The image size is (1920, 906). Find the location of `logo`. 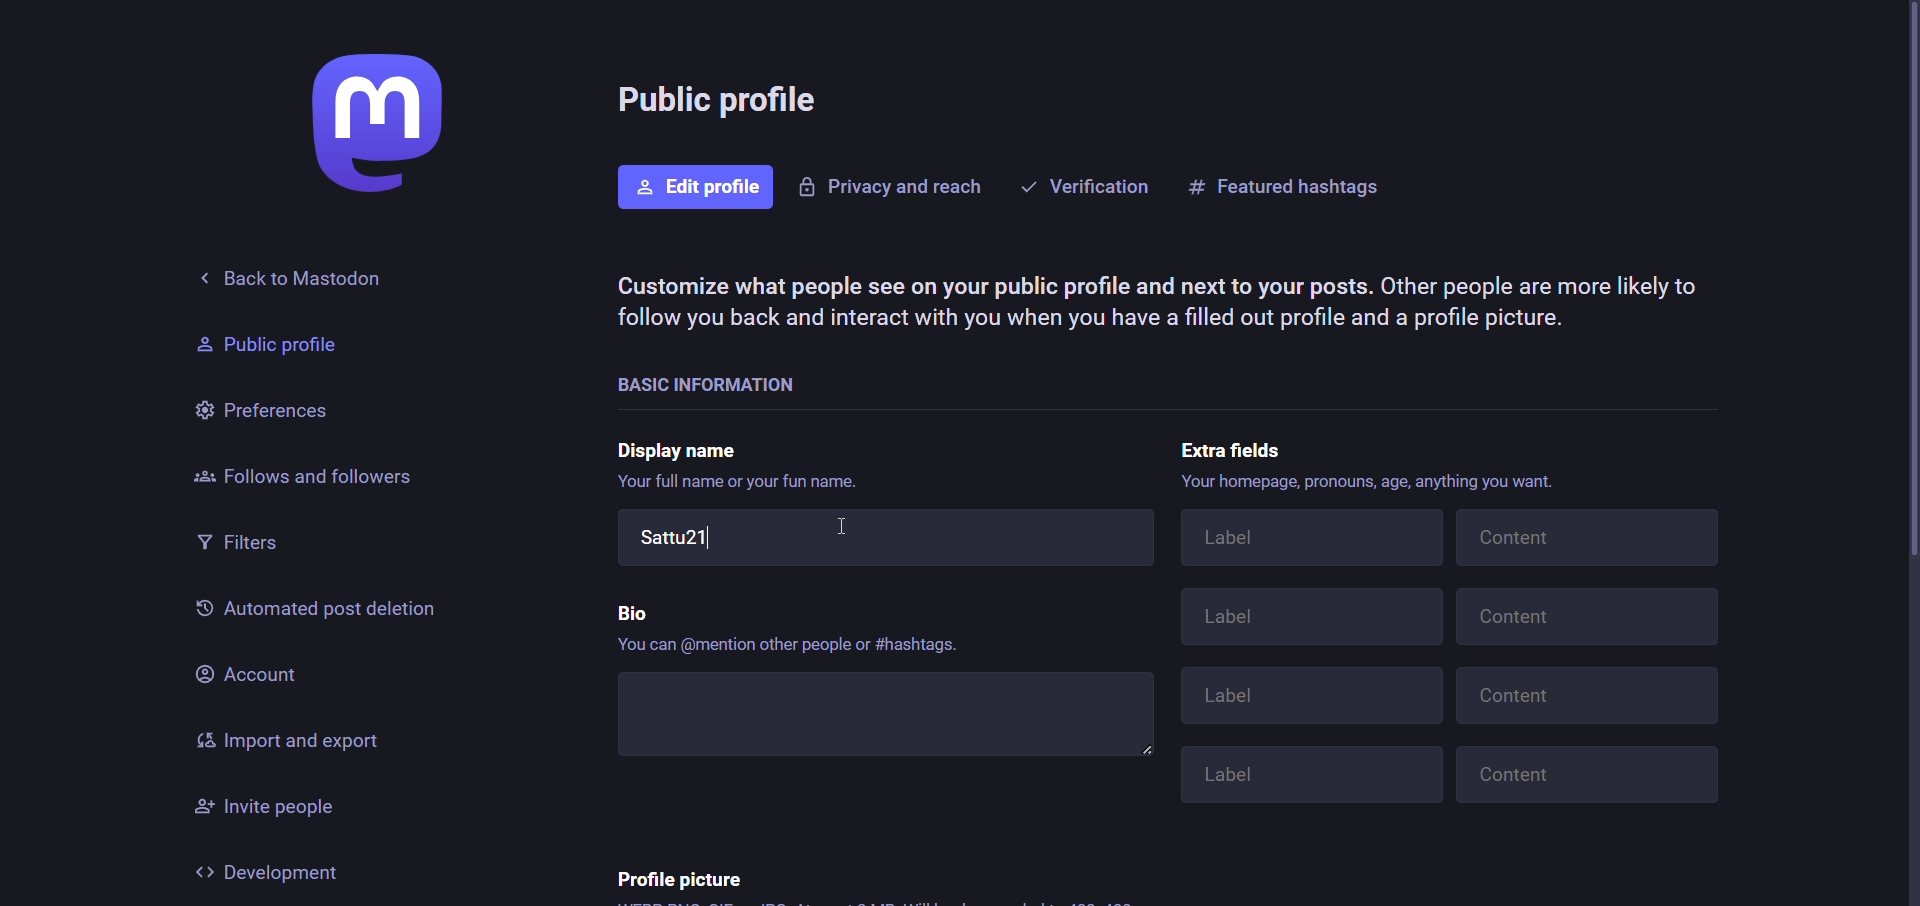

logo is located at coordinates (371, 125).